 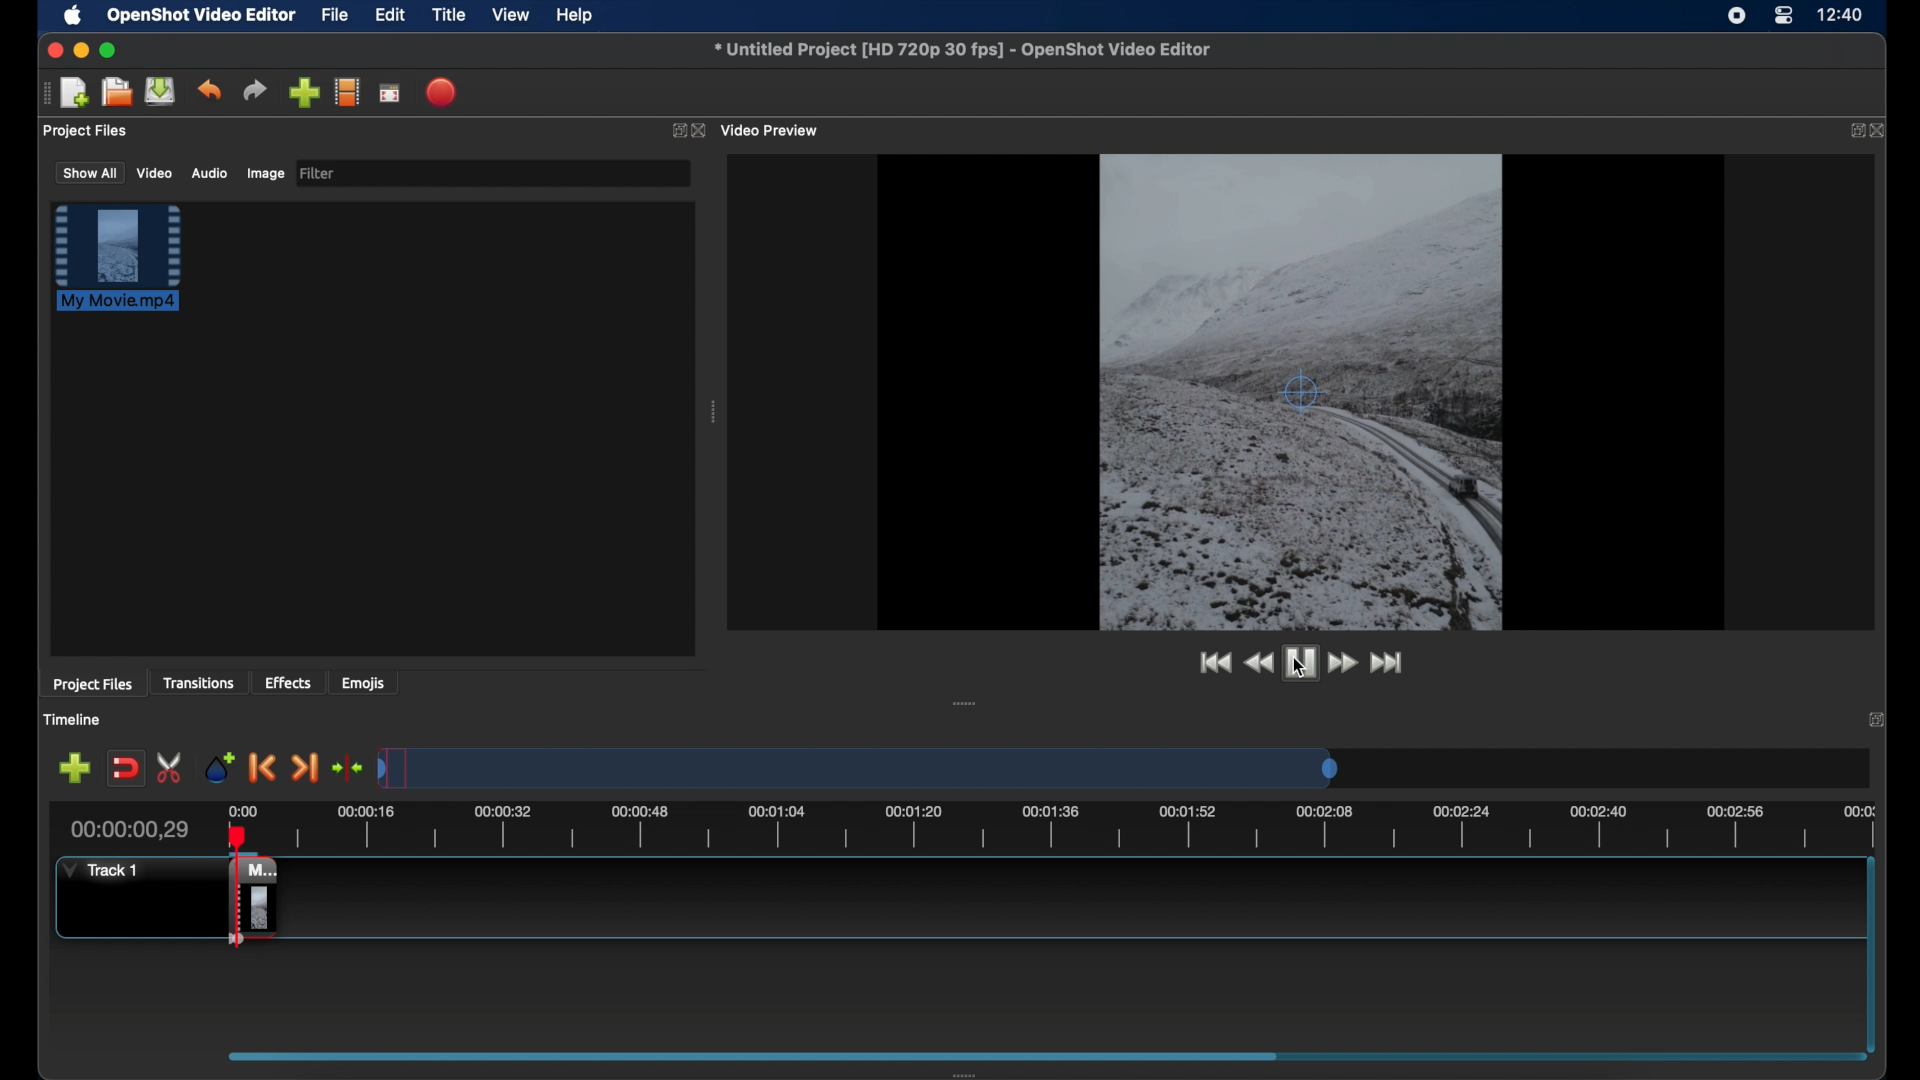 What do you see at coordinates (74, 769) in the screenshot?
I see `add track` at bounding box center [74, 769].